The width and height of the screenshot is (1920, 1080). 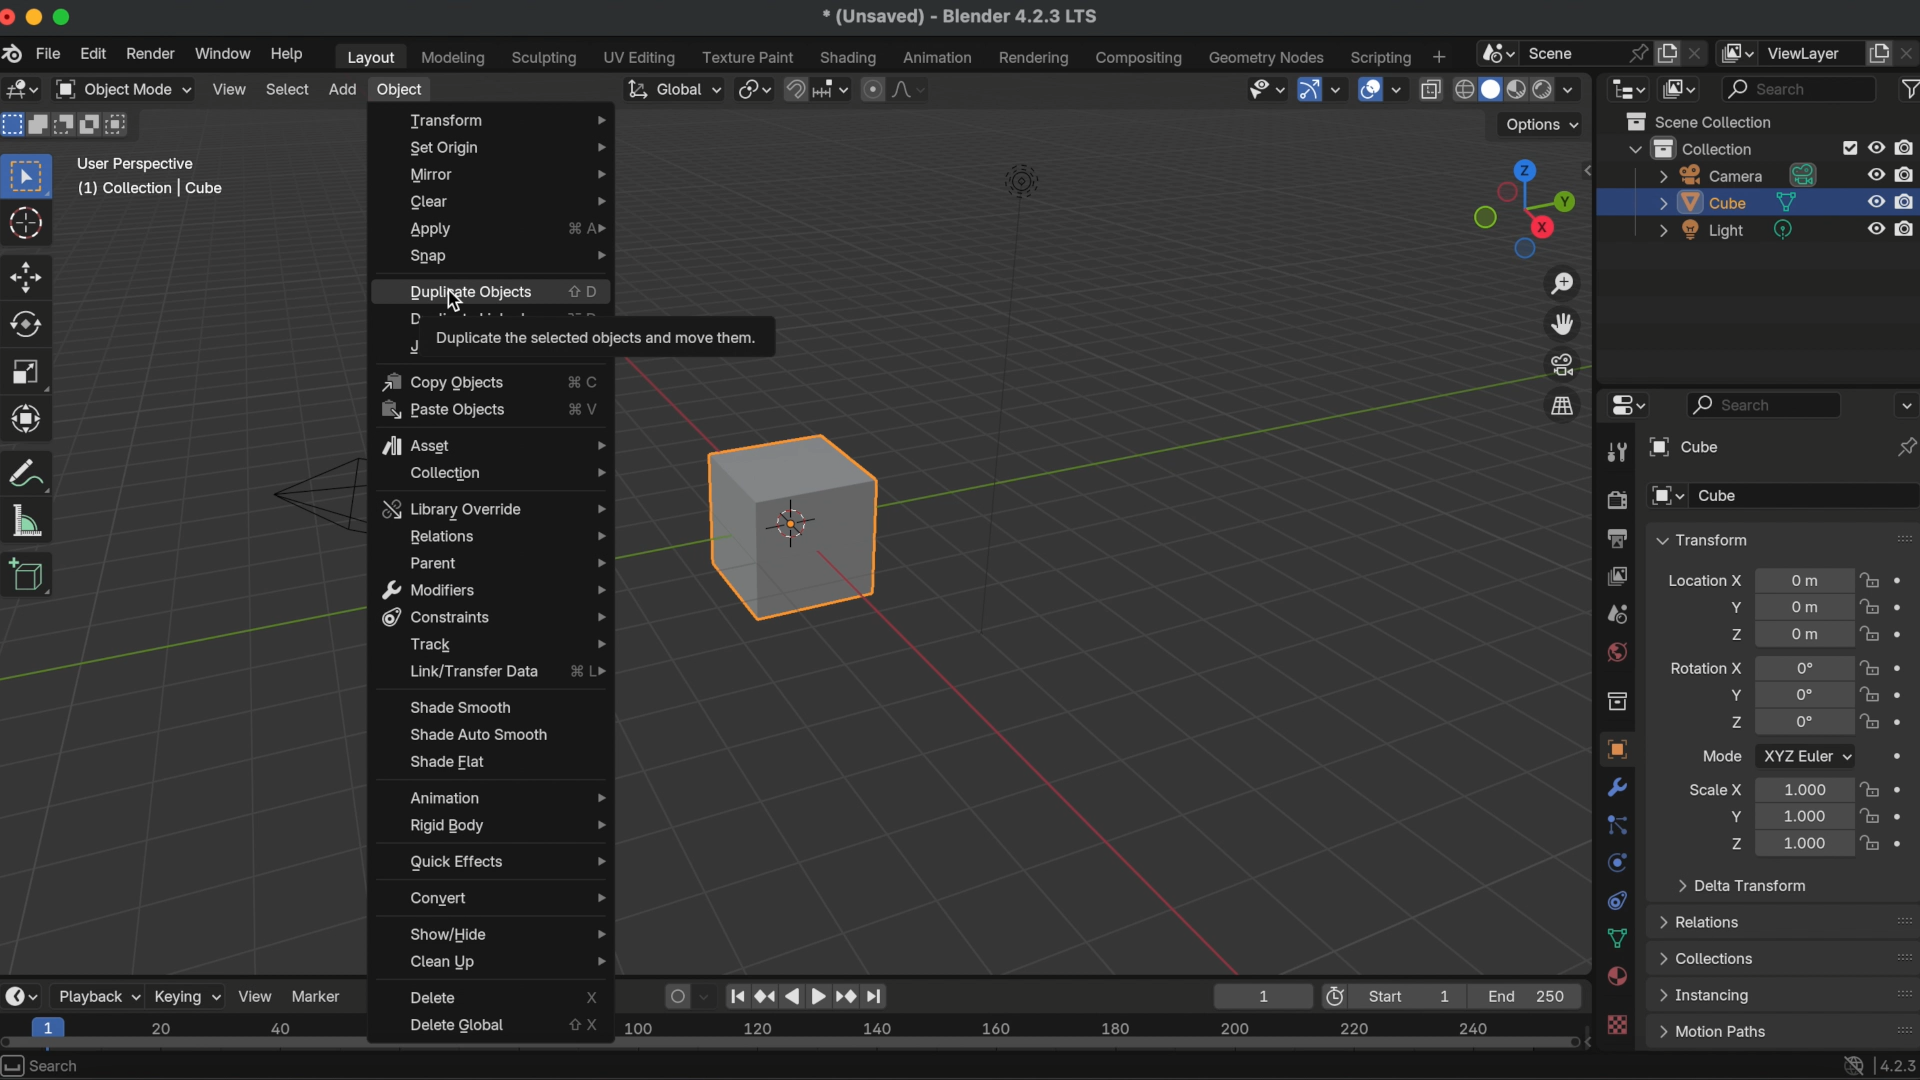 I want to click on * (Unsaved) - Blender 4.2.3 LTS, so click(x=959, y=18).